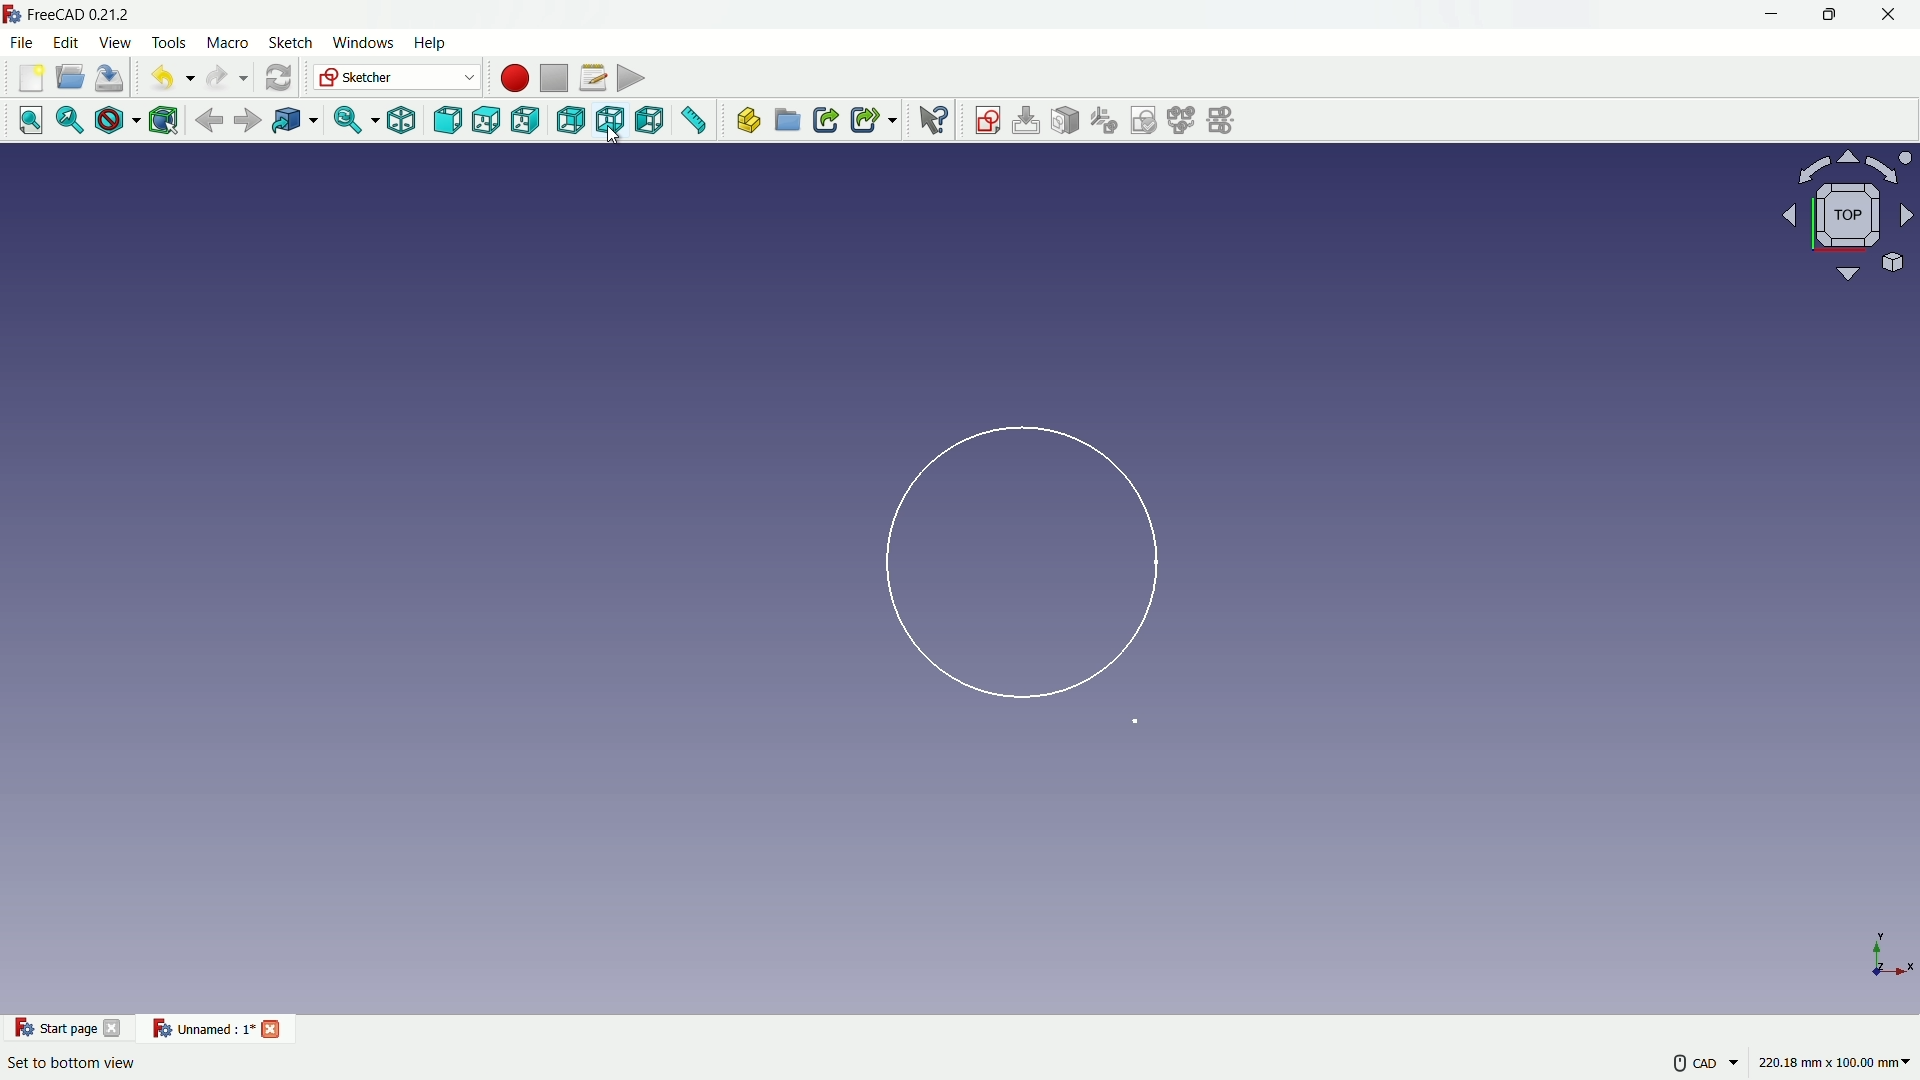 This screenshot has width=1920, height=1080. What do you see at coordinates (748, 121) in the screenshot?
I see `create part` at bounding box center [748, 121].